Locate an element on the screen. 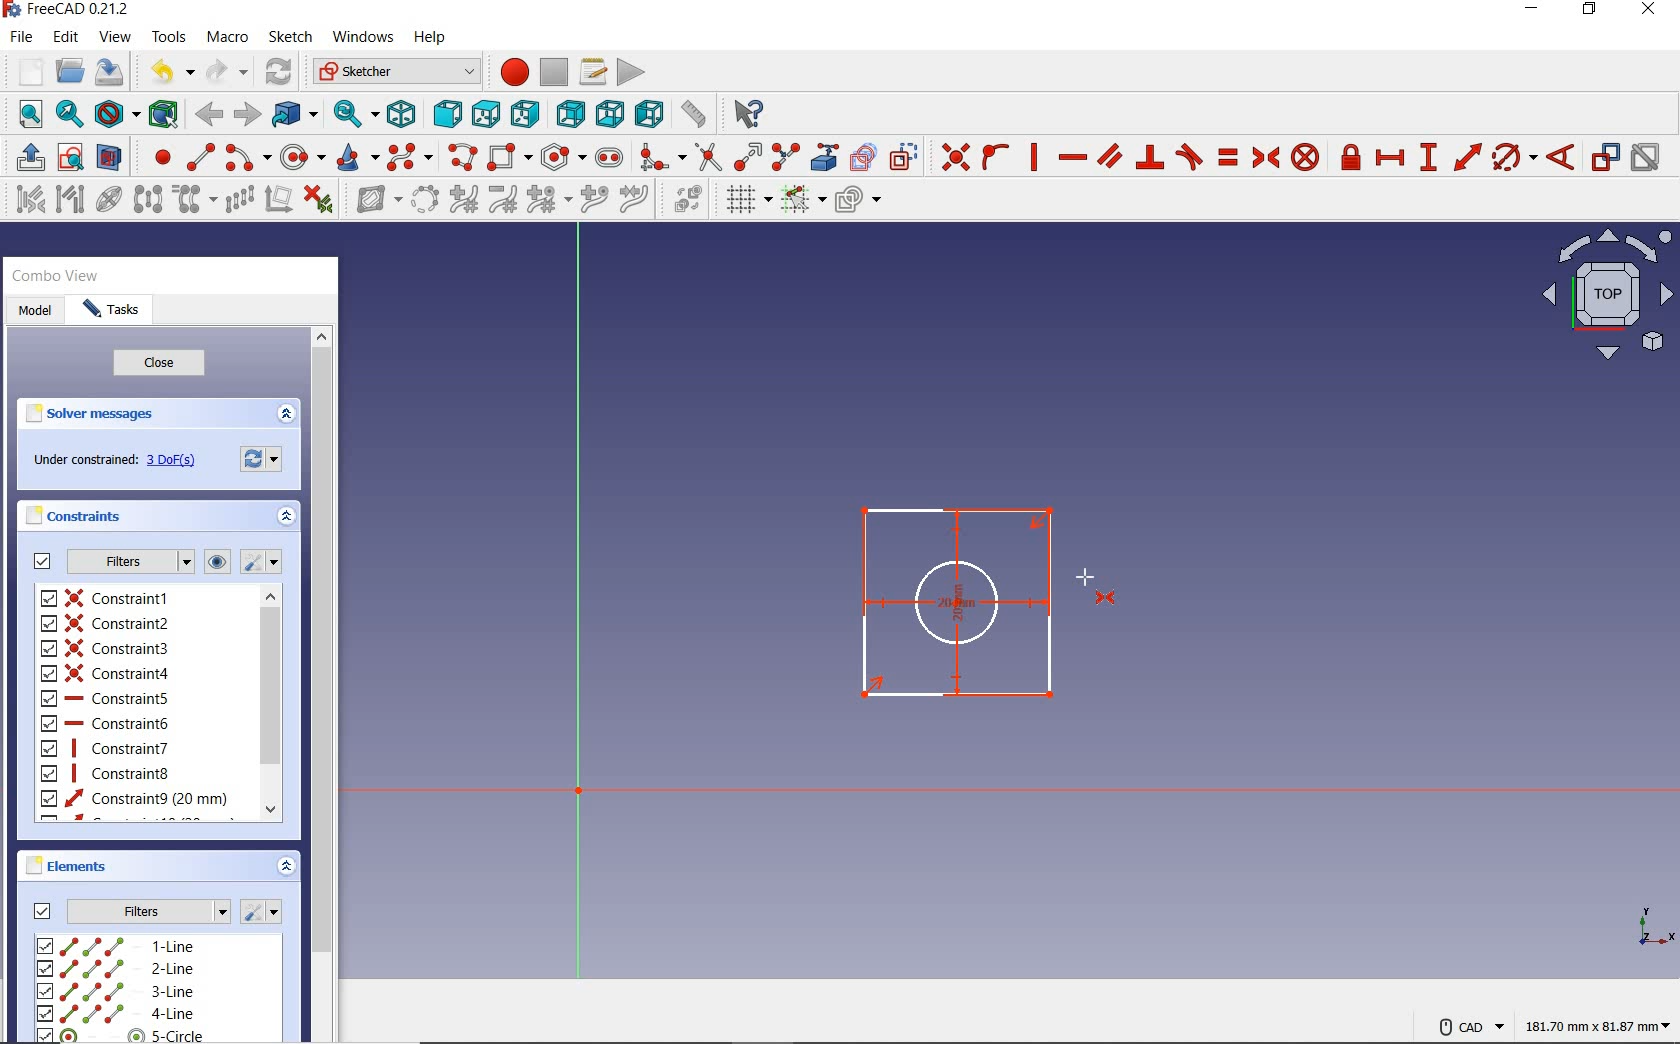  Scroll up is located at coordinates (274, 595).